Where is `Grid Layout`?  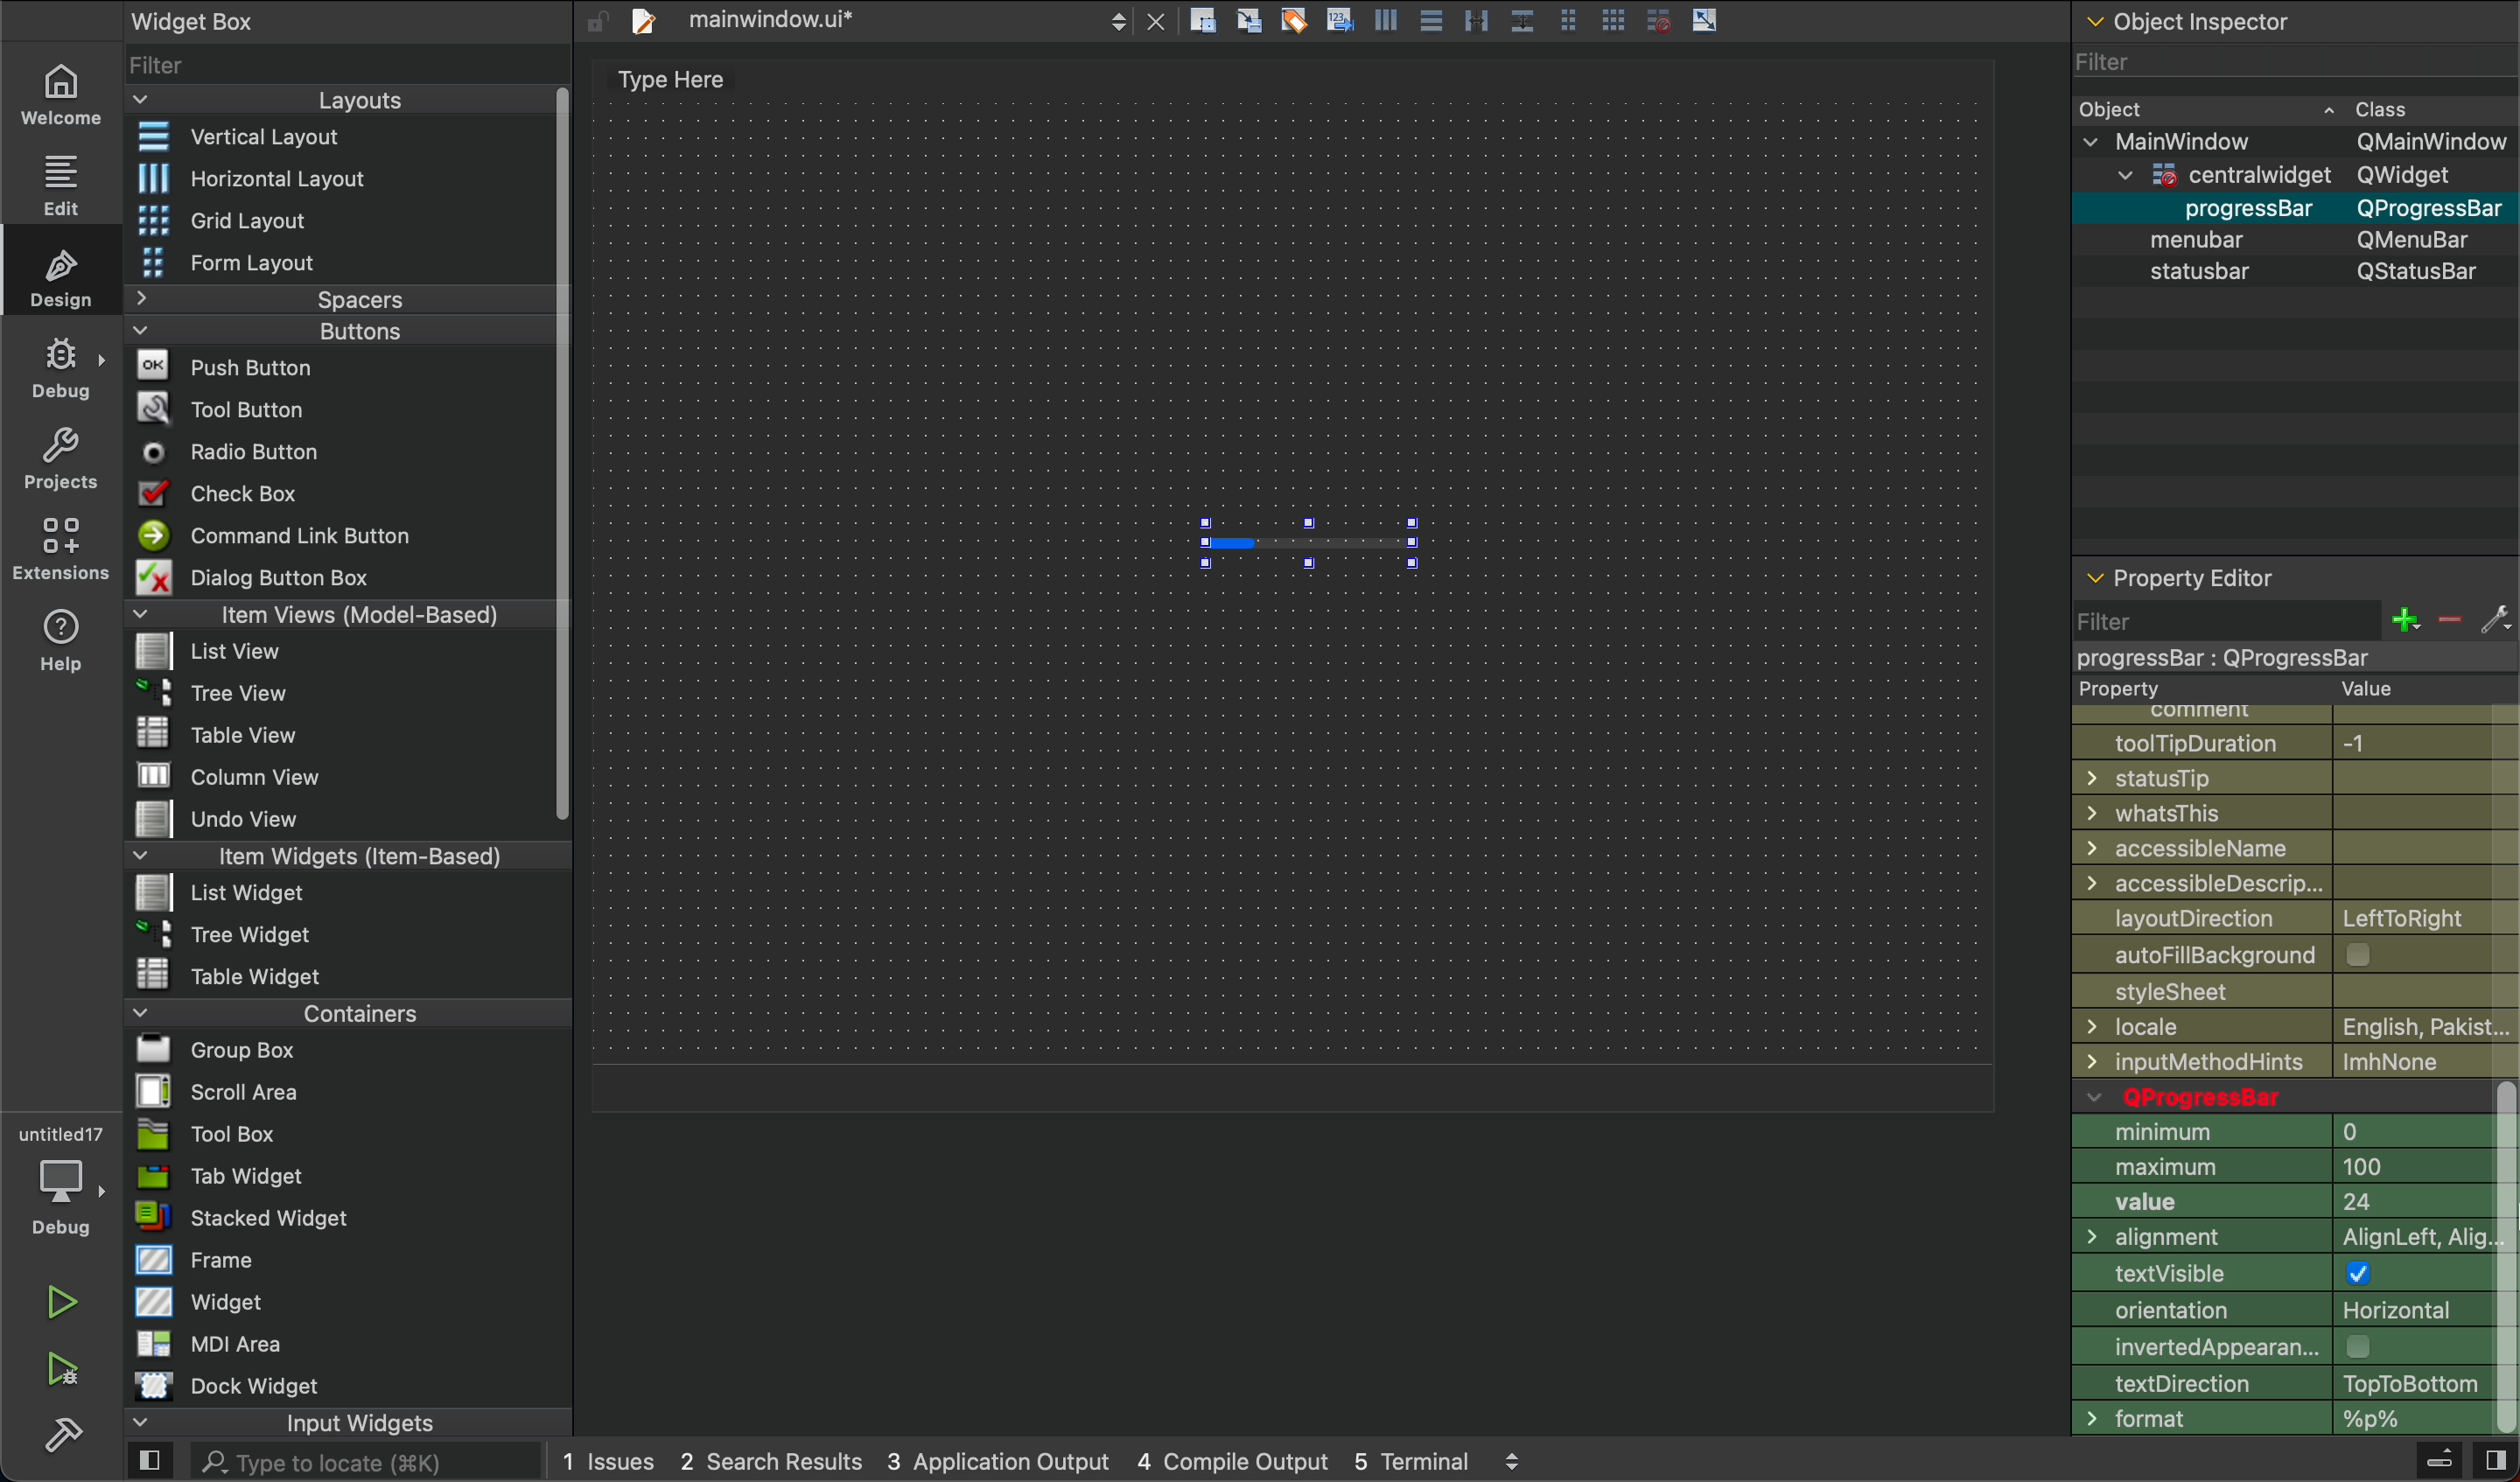 Grid Layout is located at coordinates (276, 218).